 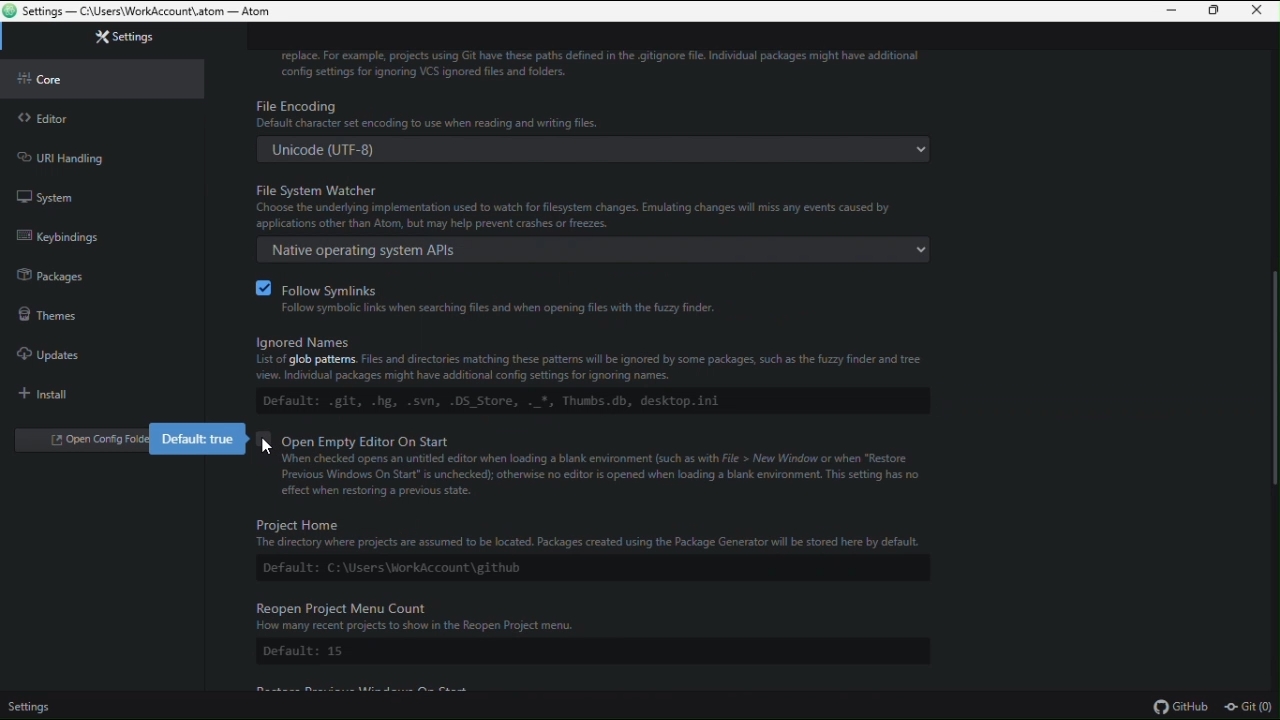 What do you see at coordinates (596, 617) in the screenshot?
I see `reopen project menu count` at bounding box center [596, 617].